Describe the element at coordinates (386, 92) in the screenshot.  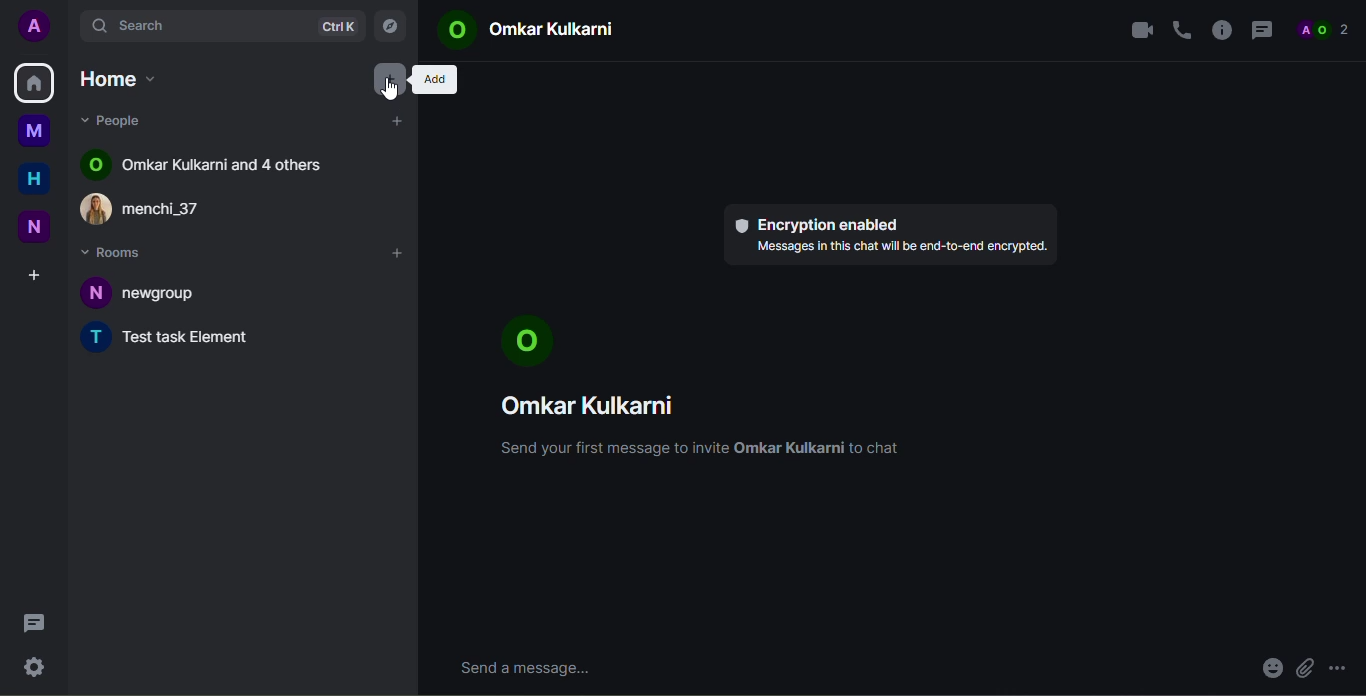
I see `cursor` at that location.